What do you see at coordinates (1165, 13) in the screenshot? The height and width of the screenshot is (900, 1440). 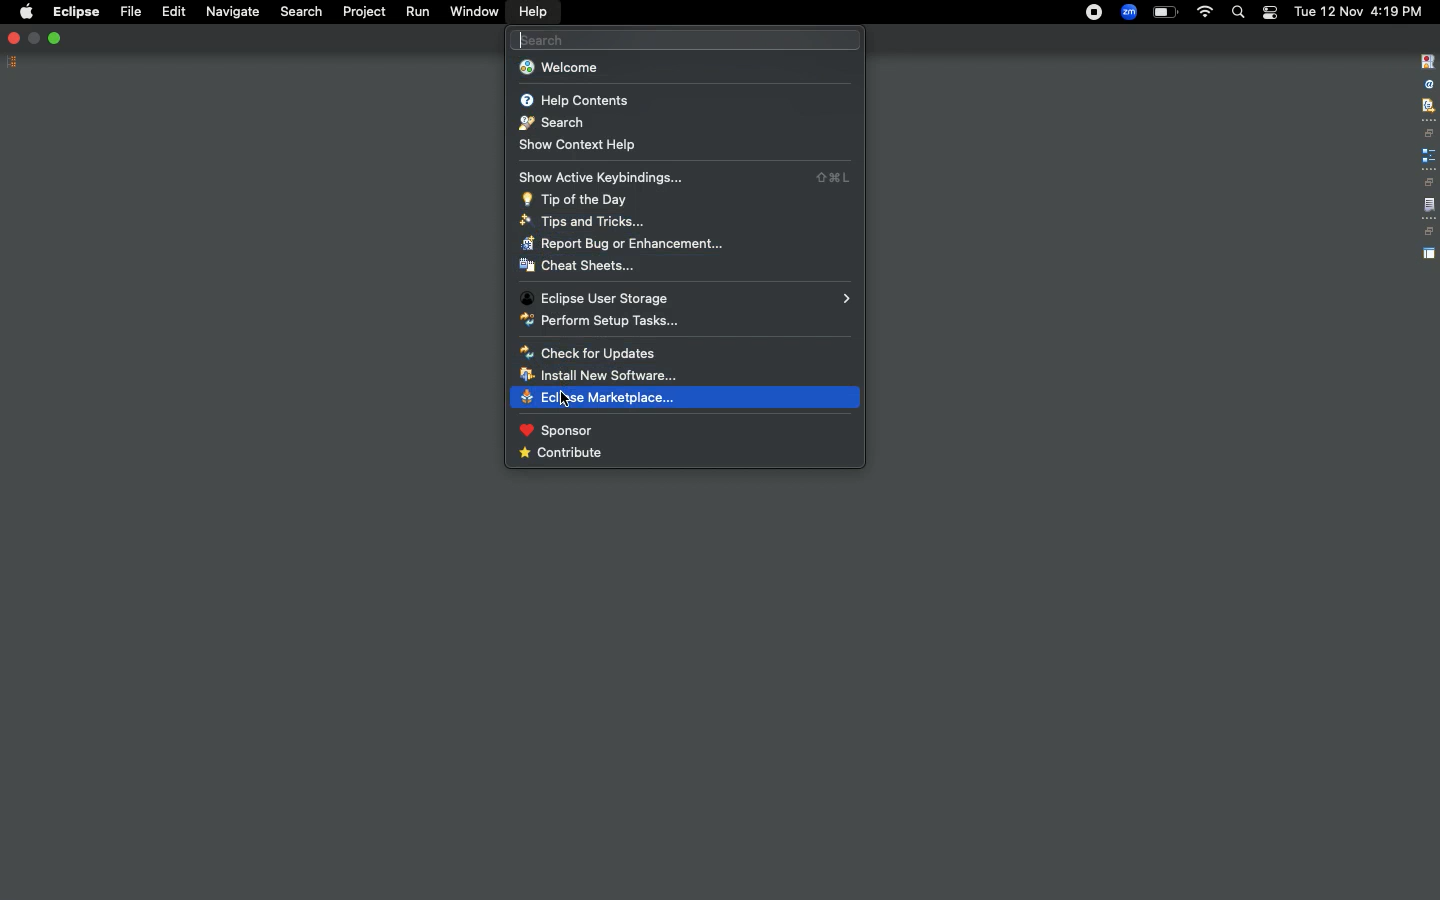 I see `Charge` at bounding box center [1165, 13].